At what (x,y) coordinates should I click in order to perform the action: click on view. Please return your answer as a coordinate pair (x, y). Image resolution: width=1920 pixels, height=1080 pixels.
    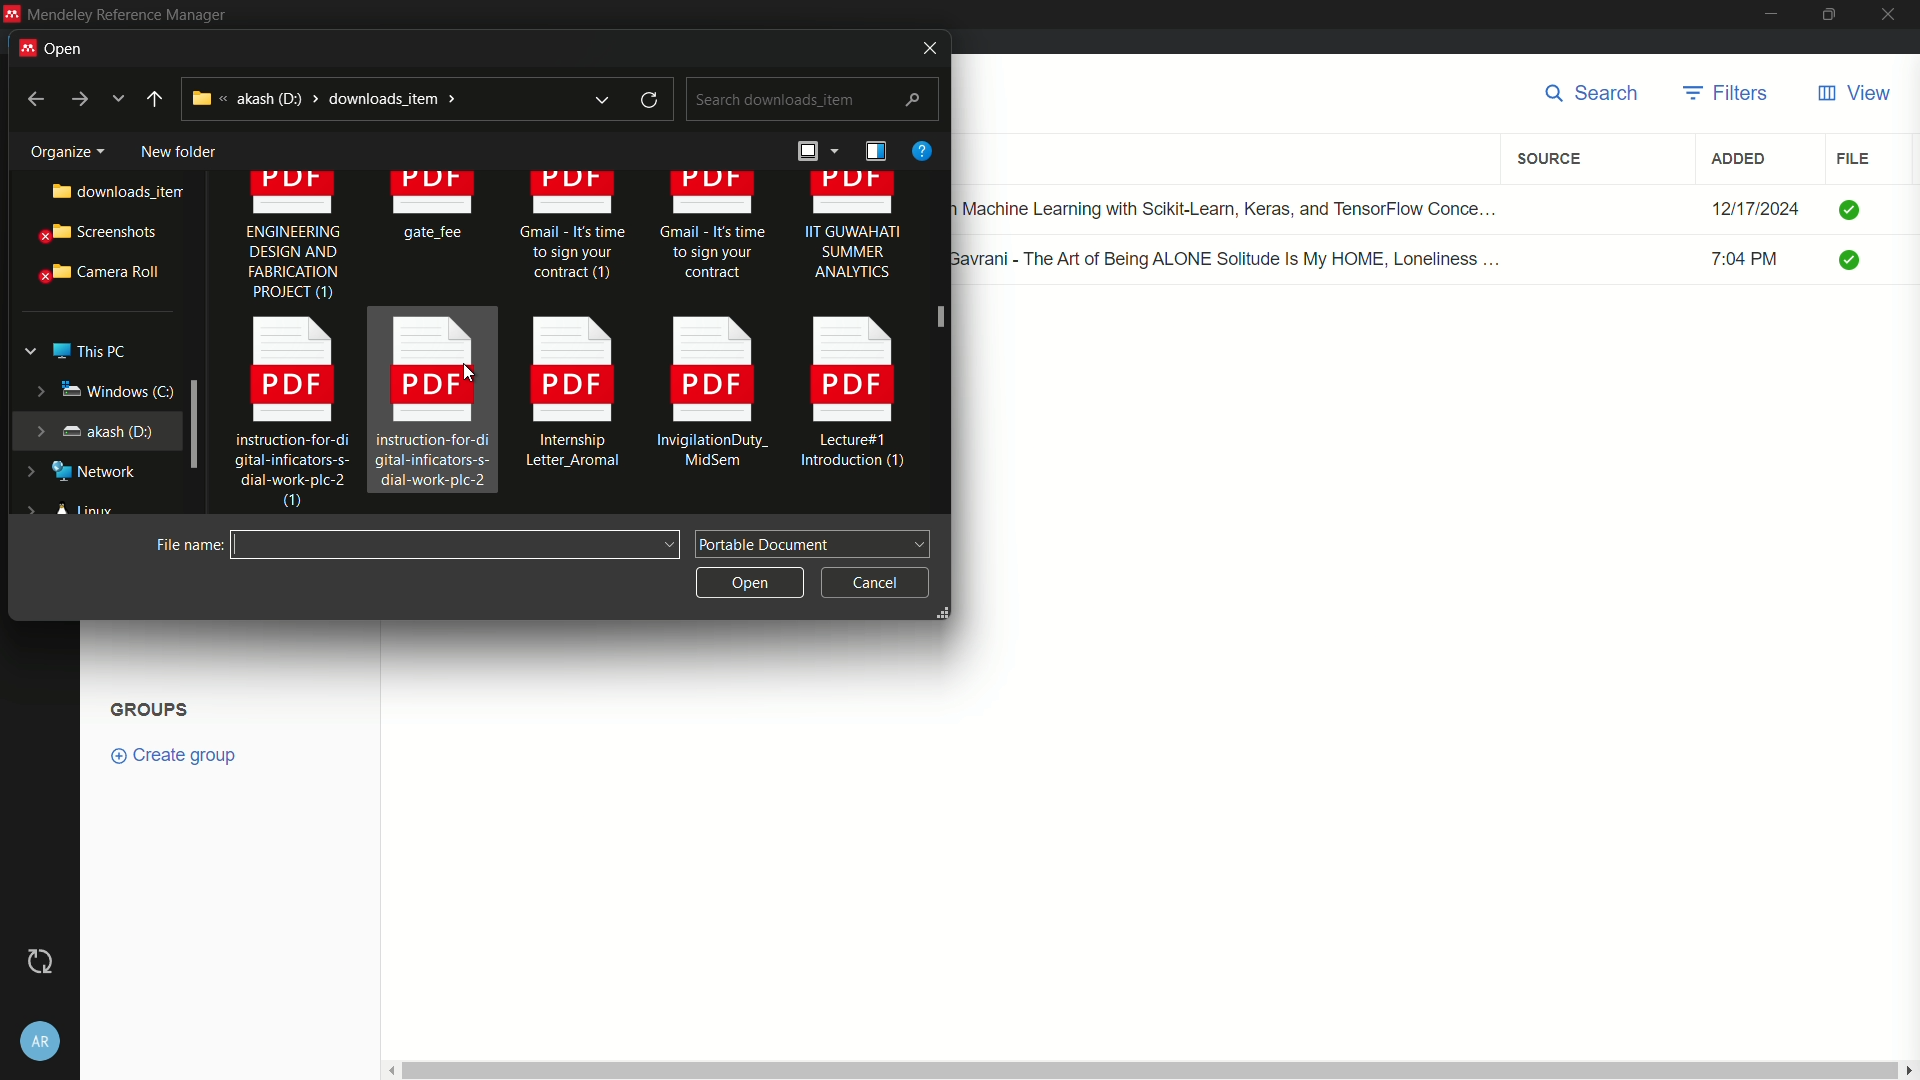
    Looking at the image, I should click on (1853, 94).